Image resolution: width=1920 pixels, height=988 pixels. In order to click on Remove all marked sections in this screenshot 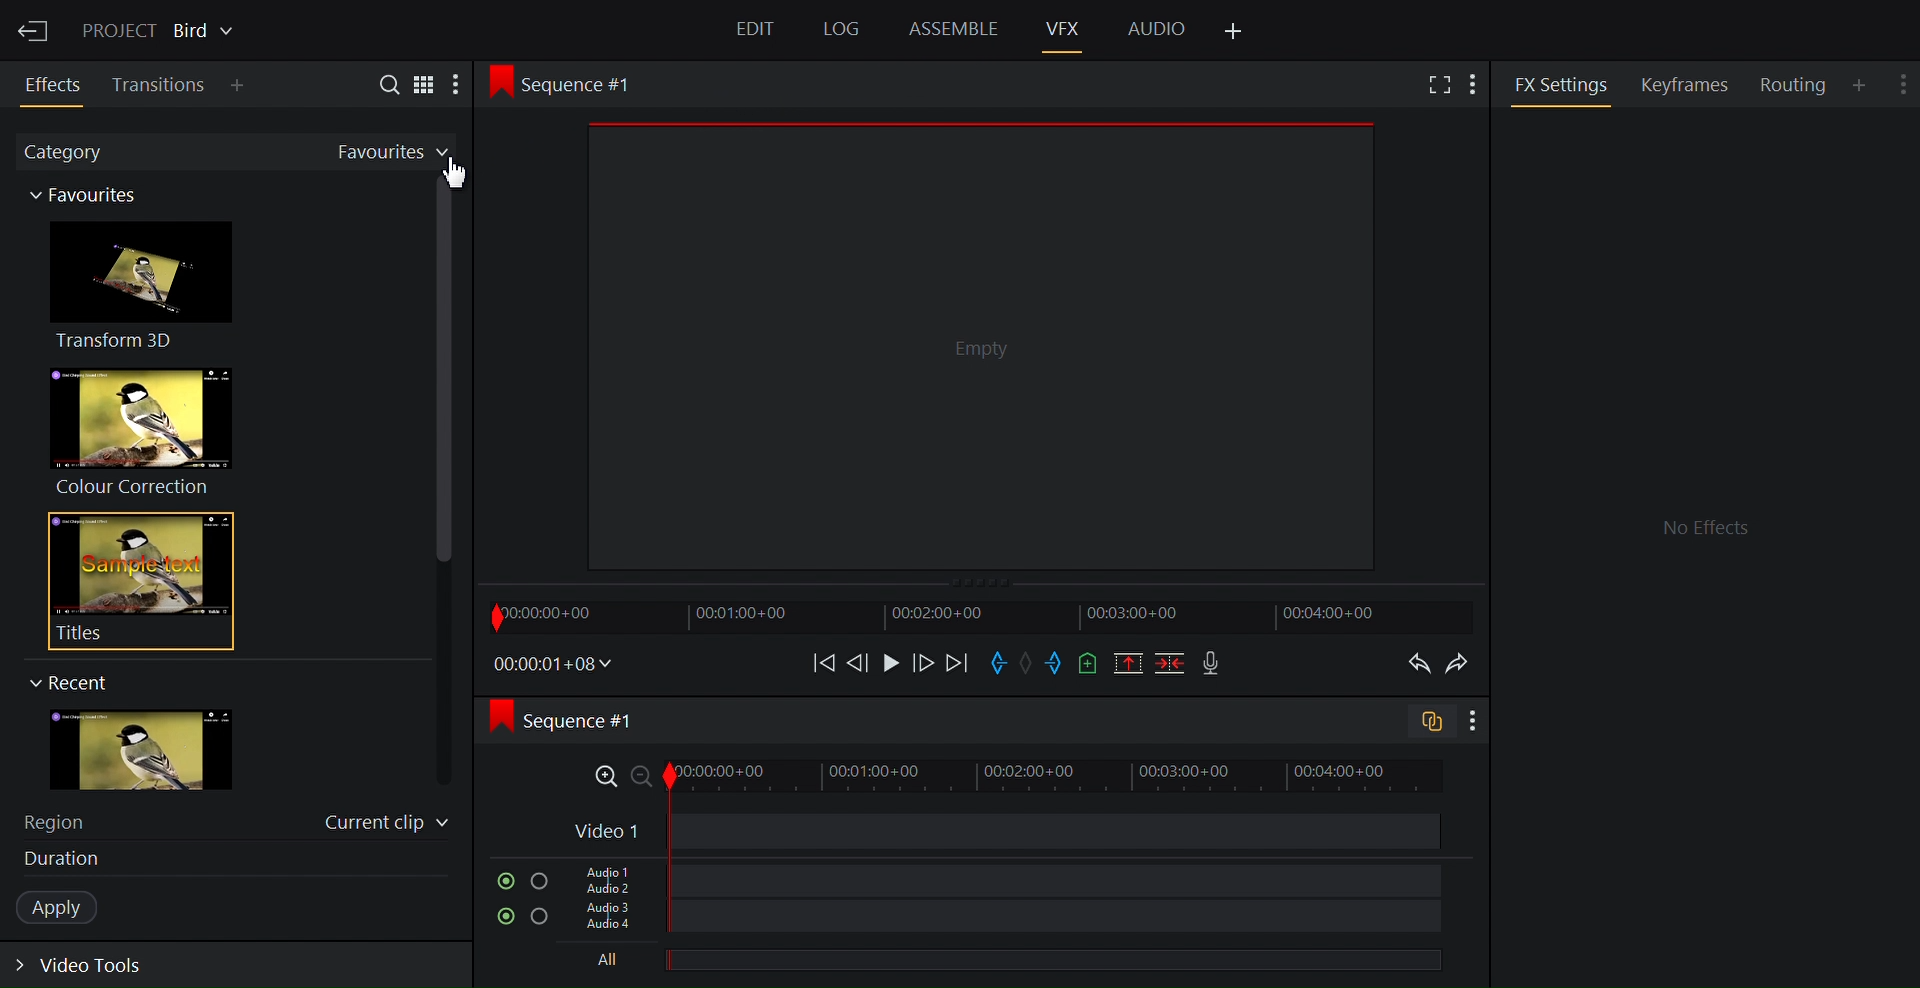, I will do `click(1130, 666)`.